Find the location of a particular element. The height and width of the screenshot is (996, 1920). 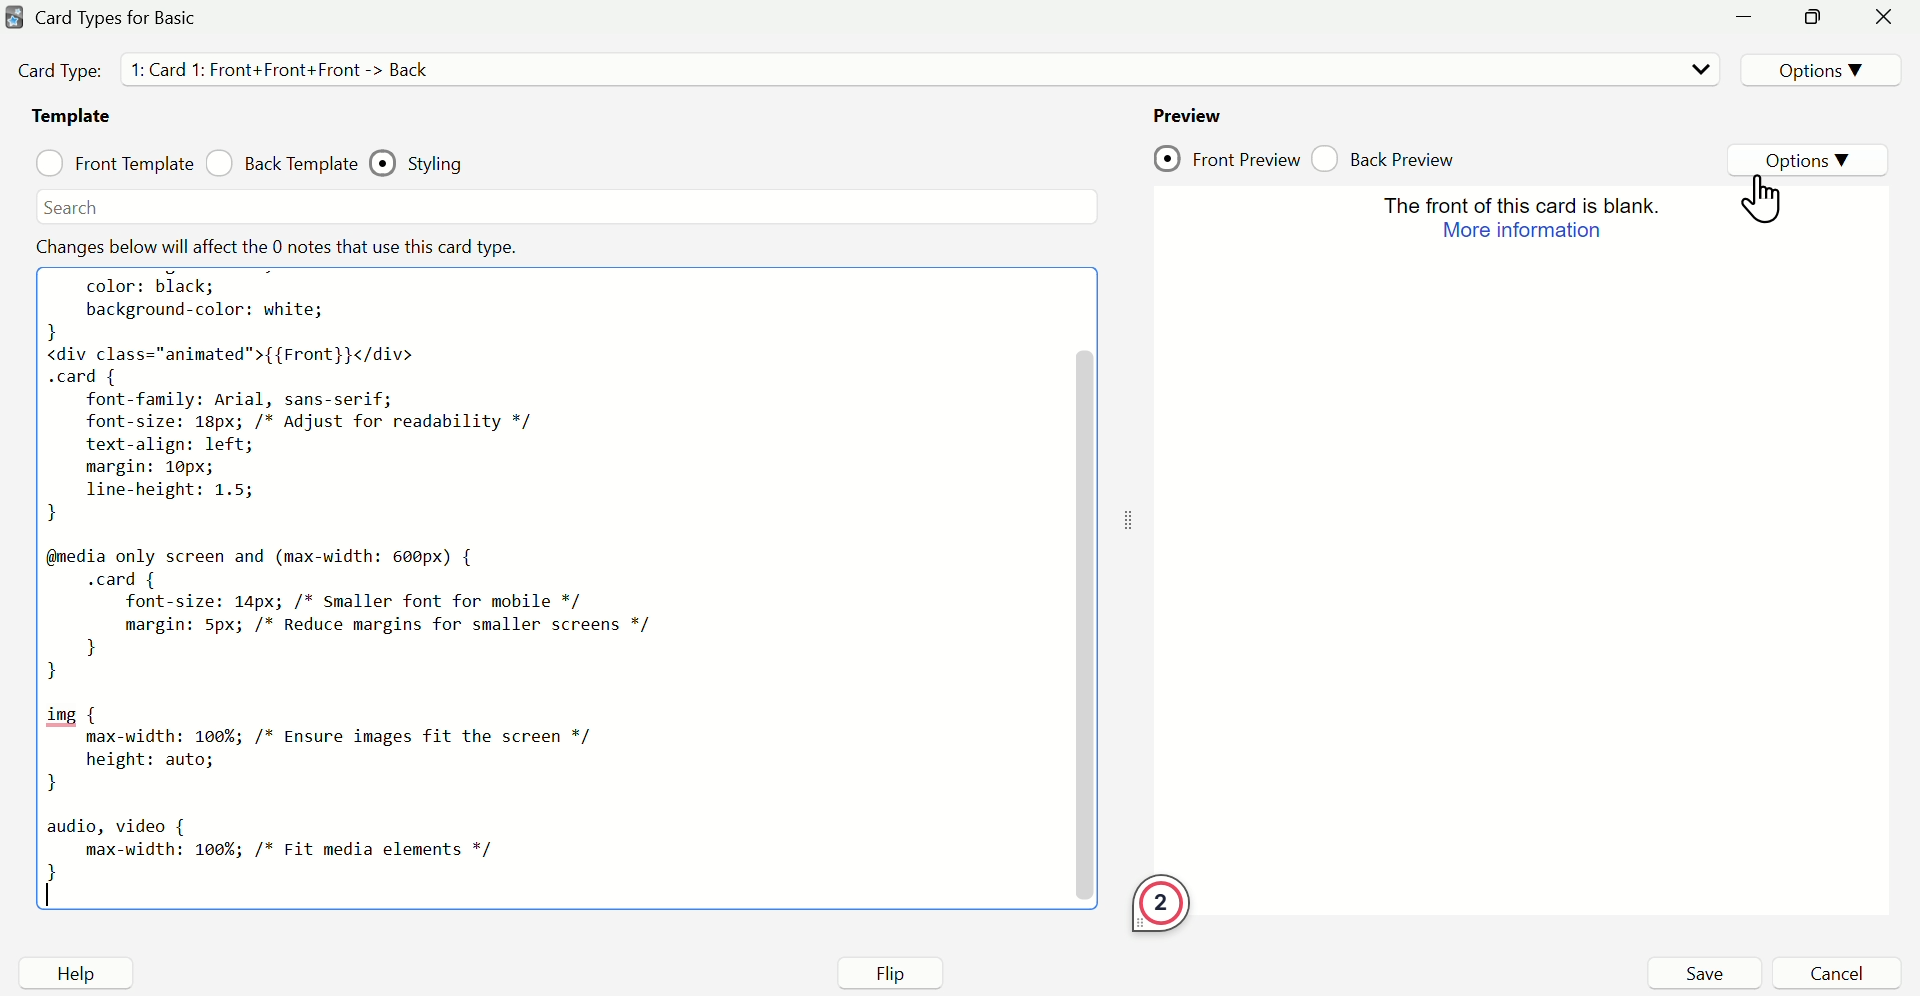

Preview is located at coordinates (1529, 553).